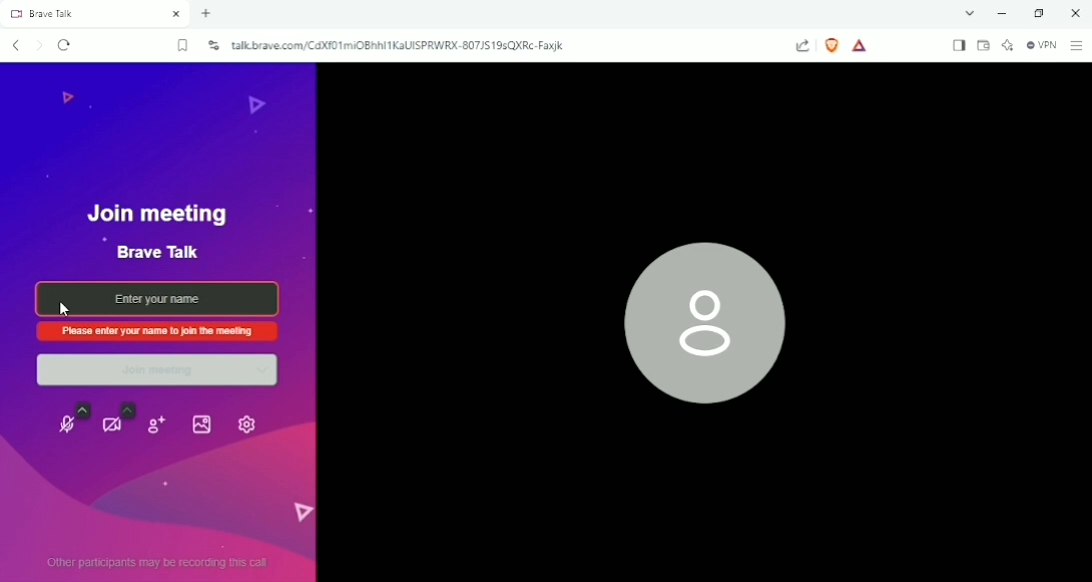 Image resolution: width=1092 pixels, height=582 pixels. I want to click on Close, so click(1076, 12).